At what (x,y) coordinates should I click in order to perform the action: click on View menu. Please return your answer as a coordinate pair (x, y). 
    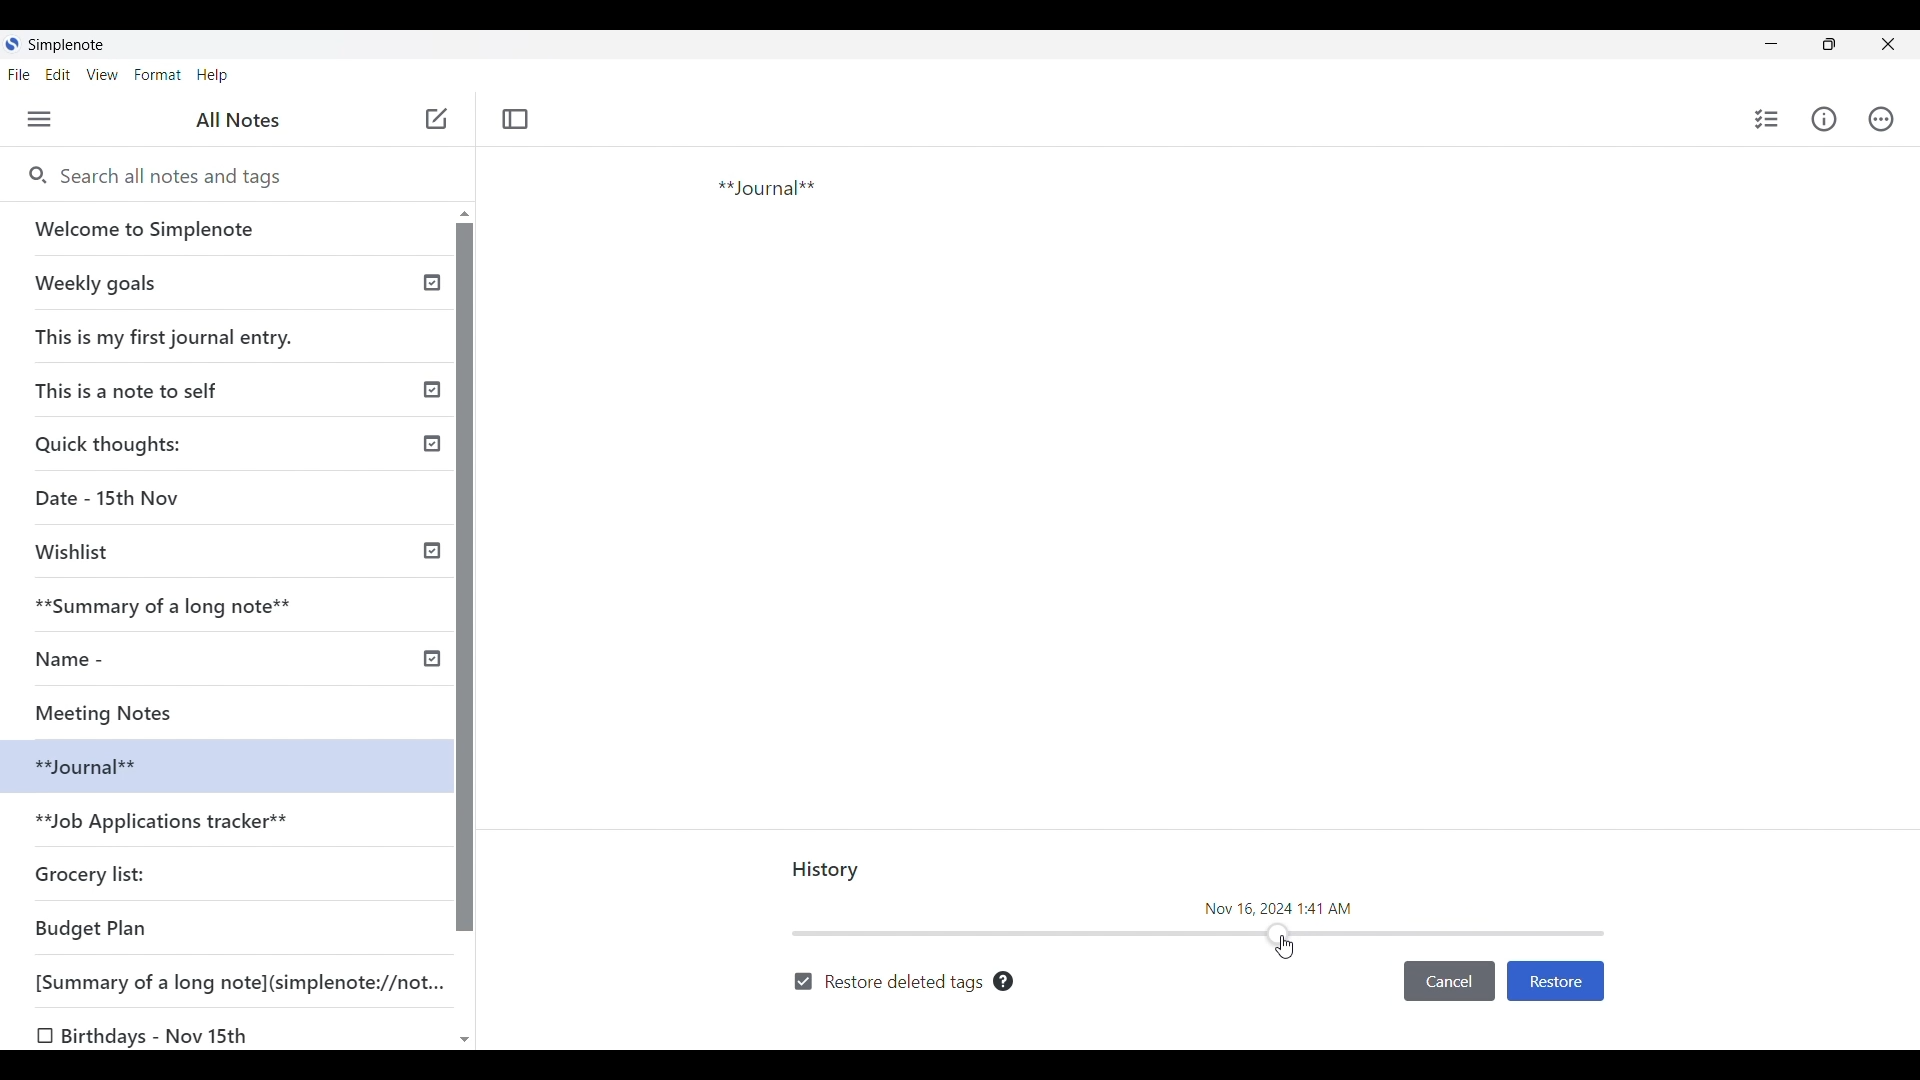
    Looking at the image, I should click on (103, 75).